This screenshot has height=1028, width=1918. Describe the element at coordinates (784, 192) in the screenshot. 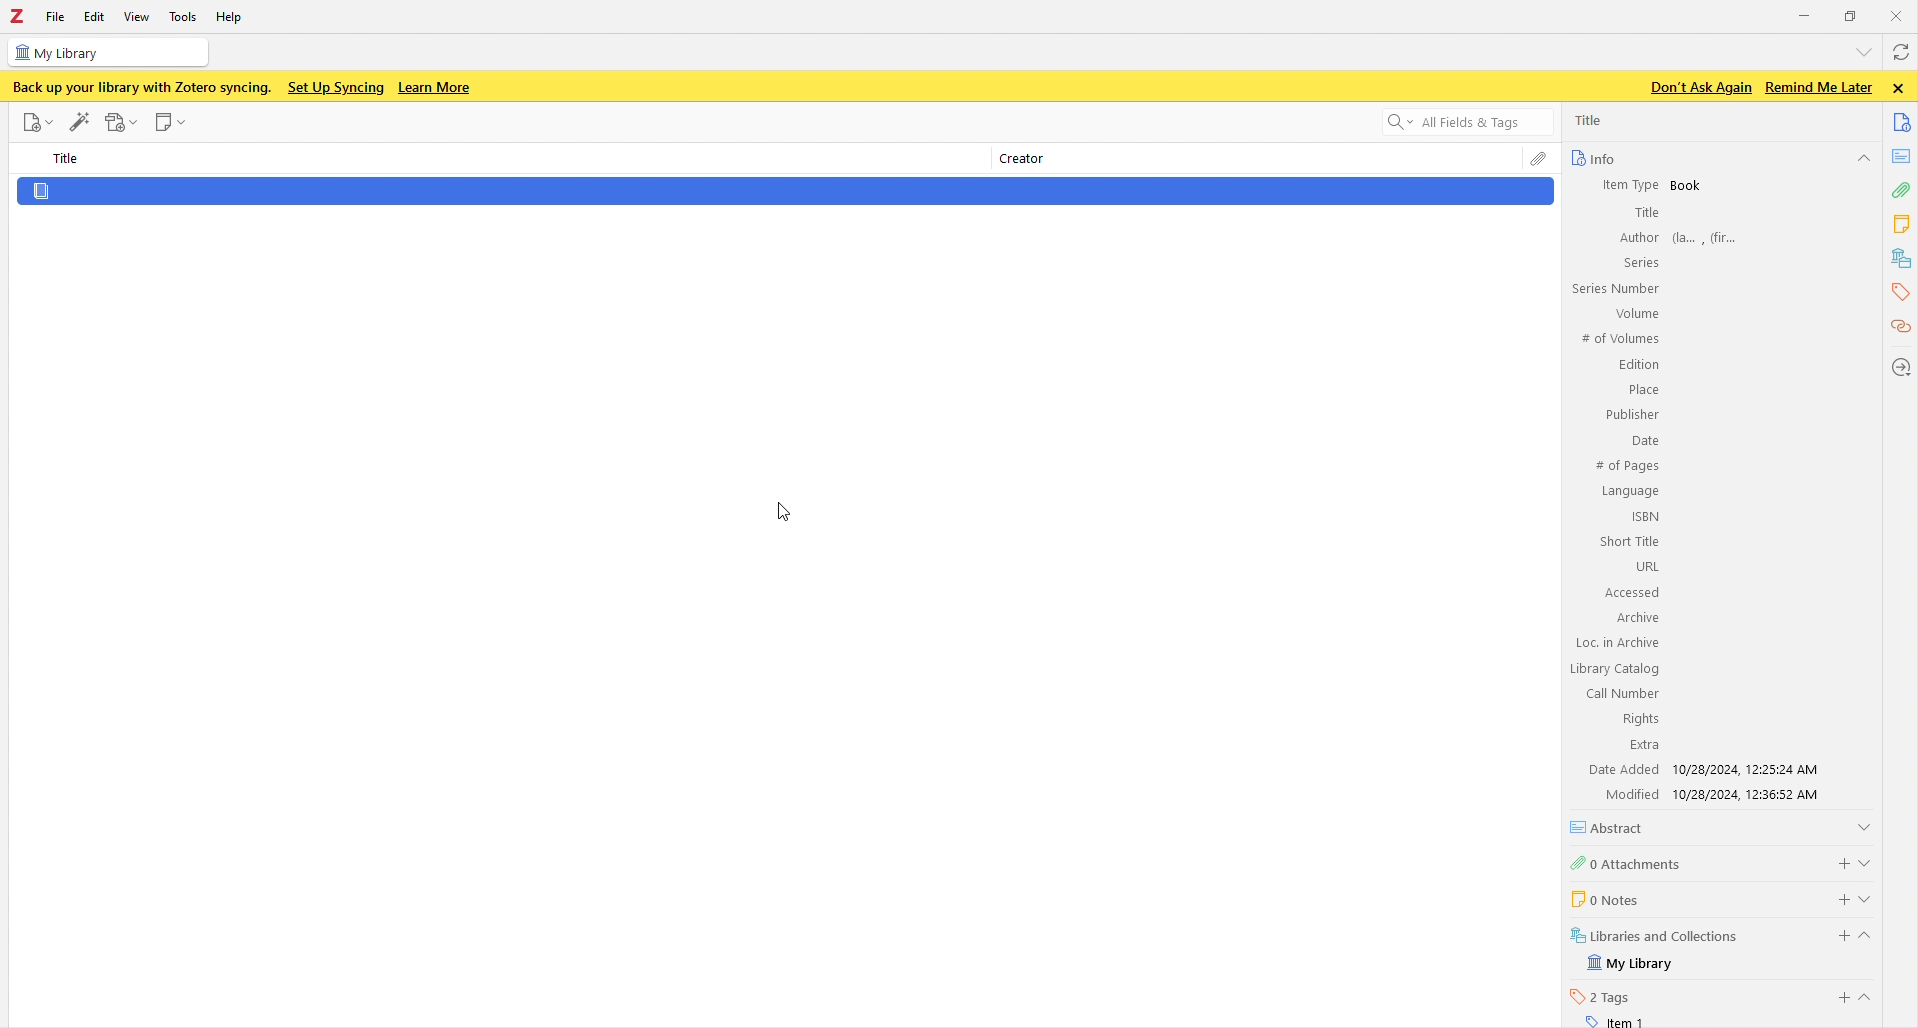

I see `Document` at that location.